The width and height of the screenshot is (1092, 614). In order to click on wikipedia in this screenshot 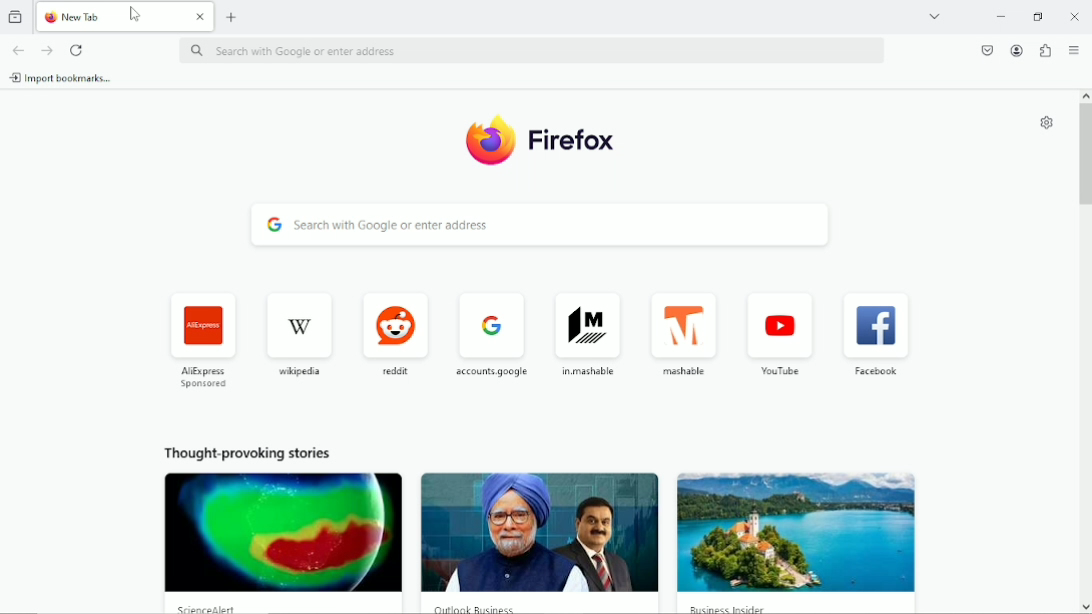, I will do `click(302, 331)`.